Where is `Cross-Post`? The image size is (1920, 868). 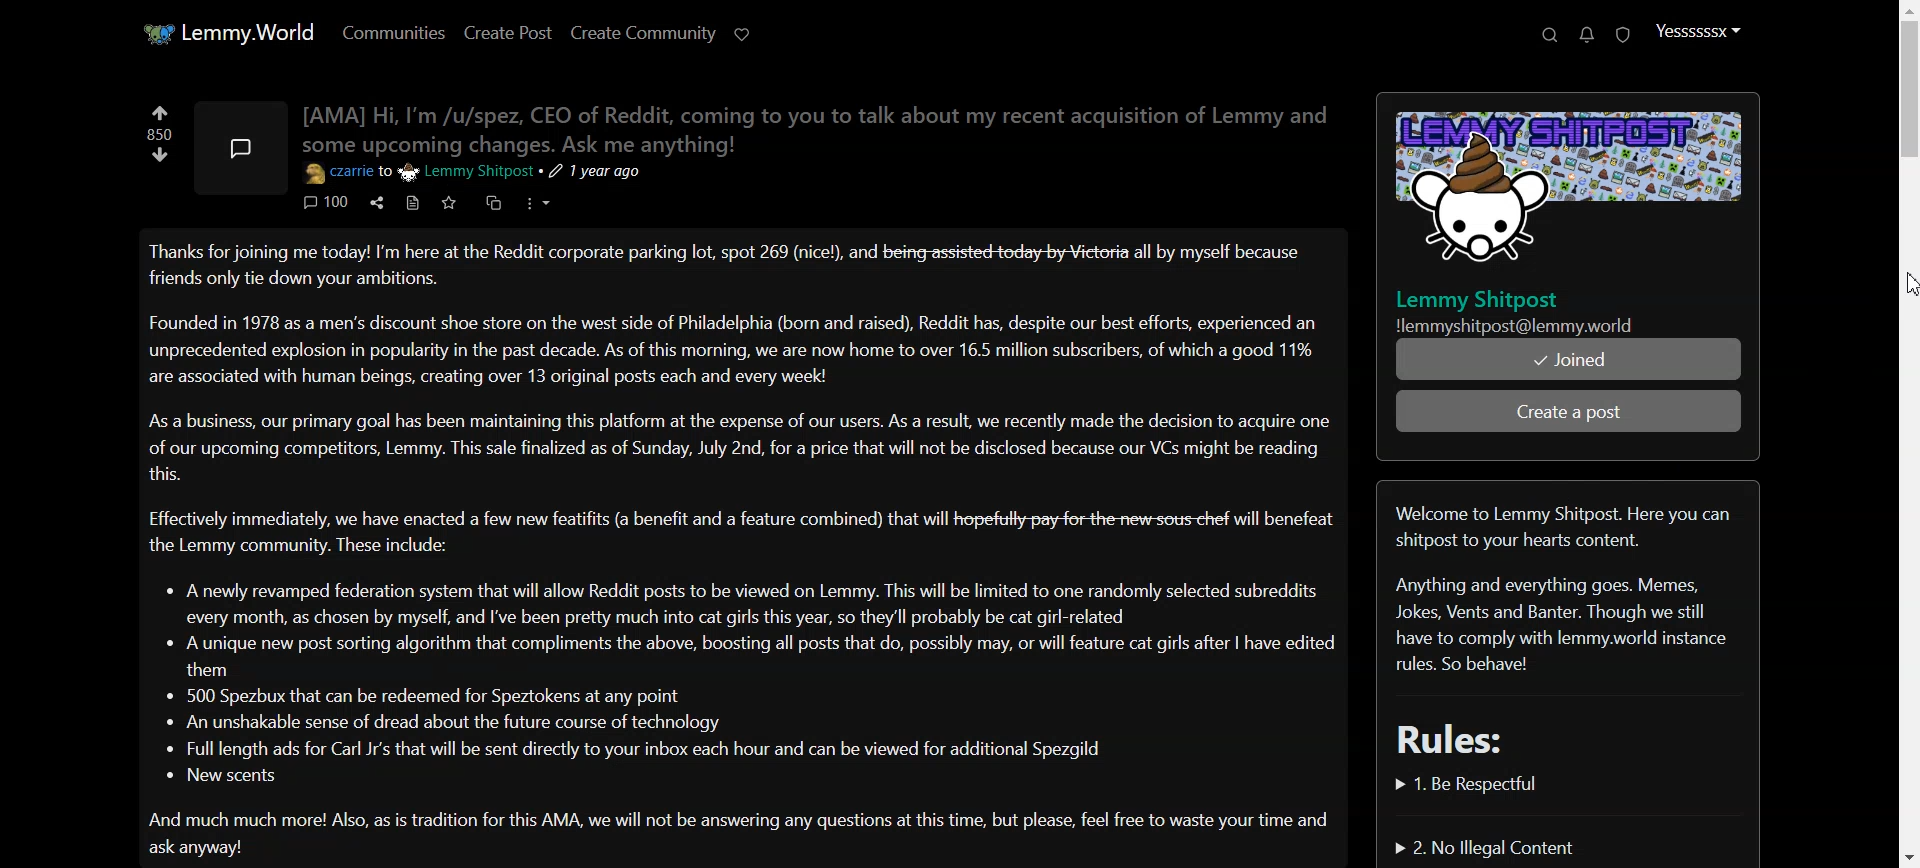
Cross-Post is located at coordinates (493, 202).